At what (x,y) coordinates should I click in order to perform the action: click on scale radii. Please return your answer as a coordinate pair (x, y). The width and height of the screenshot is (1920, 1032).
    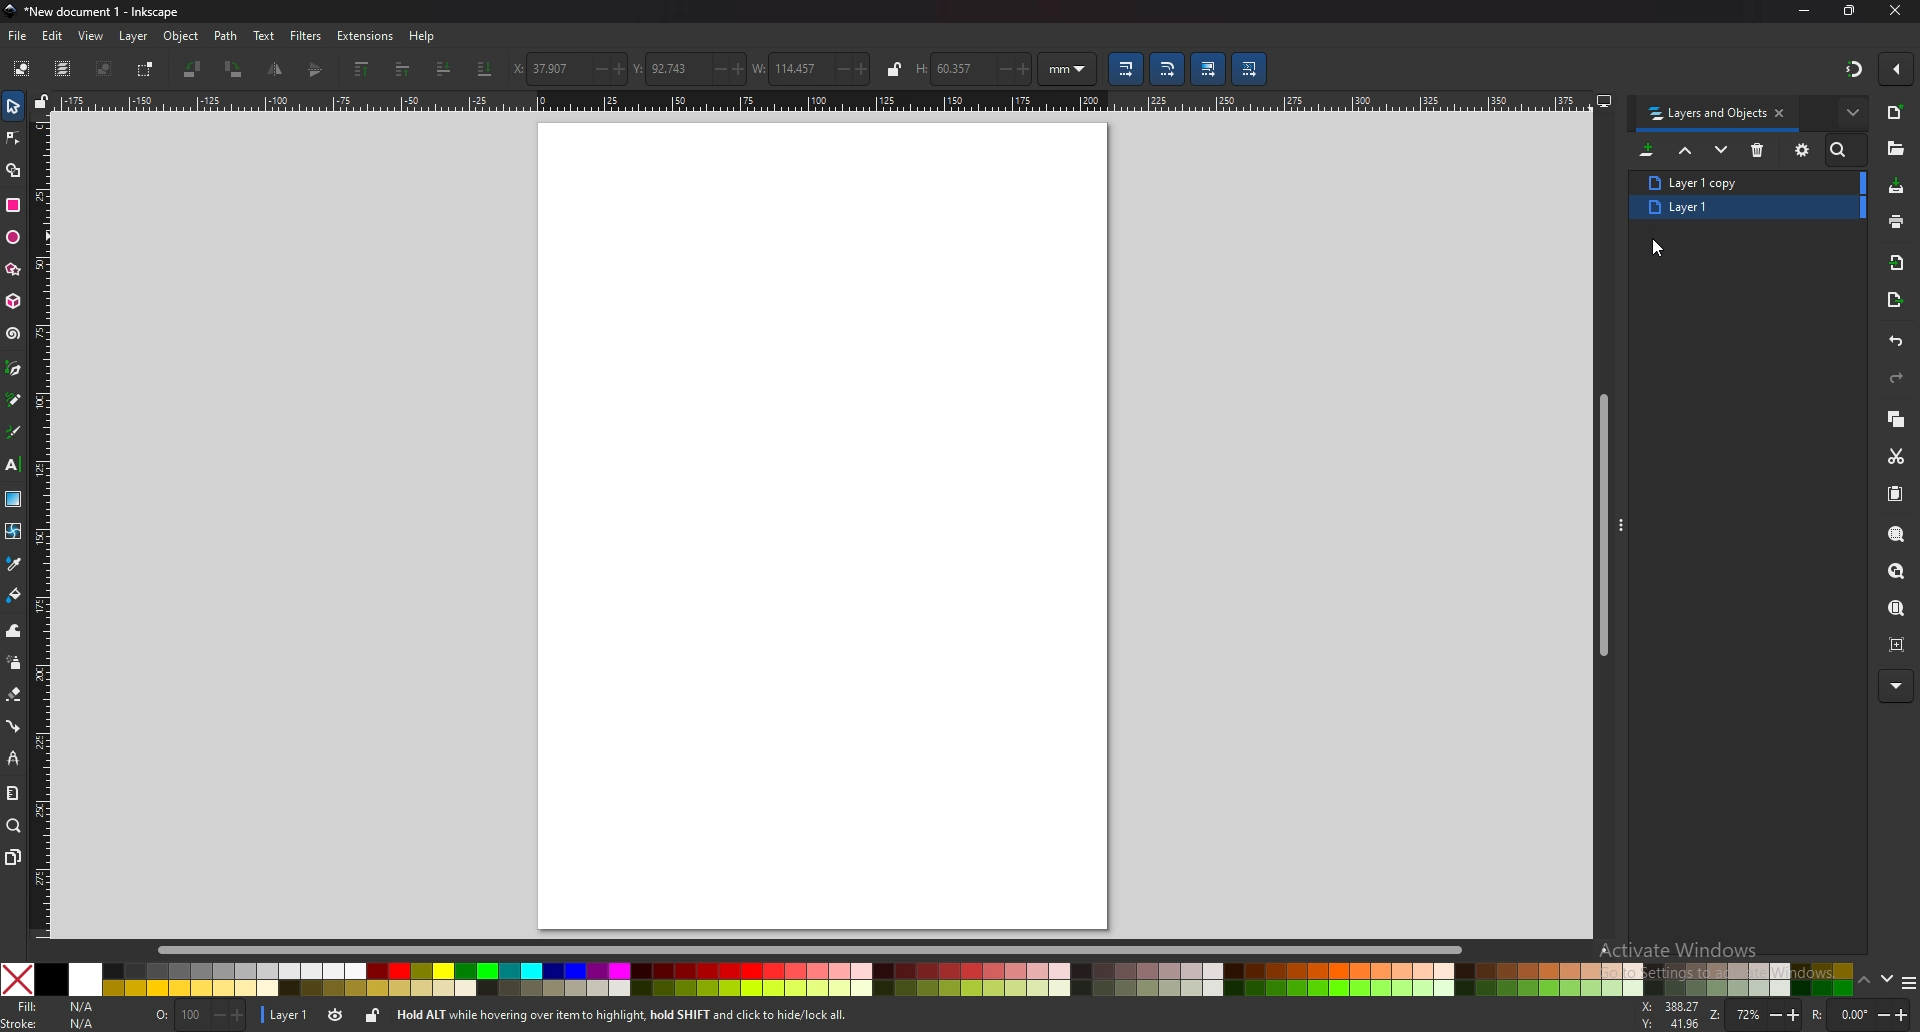
    Looking at the image, I should click on (1168, 69).